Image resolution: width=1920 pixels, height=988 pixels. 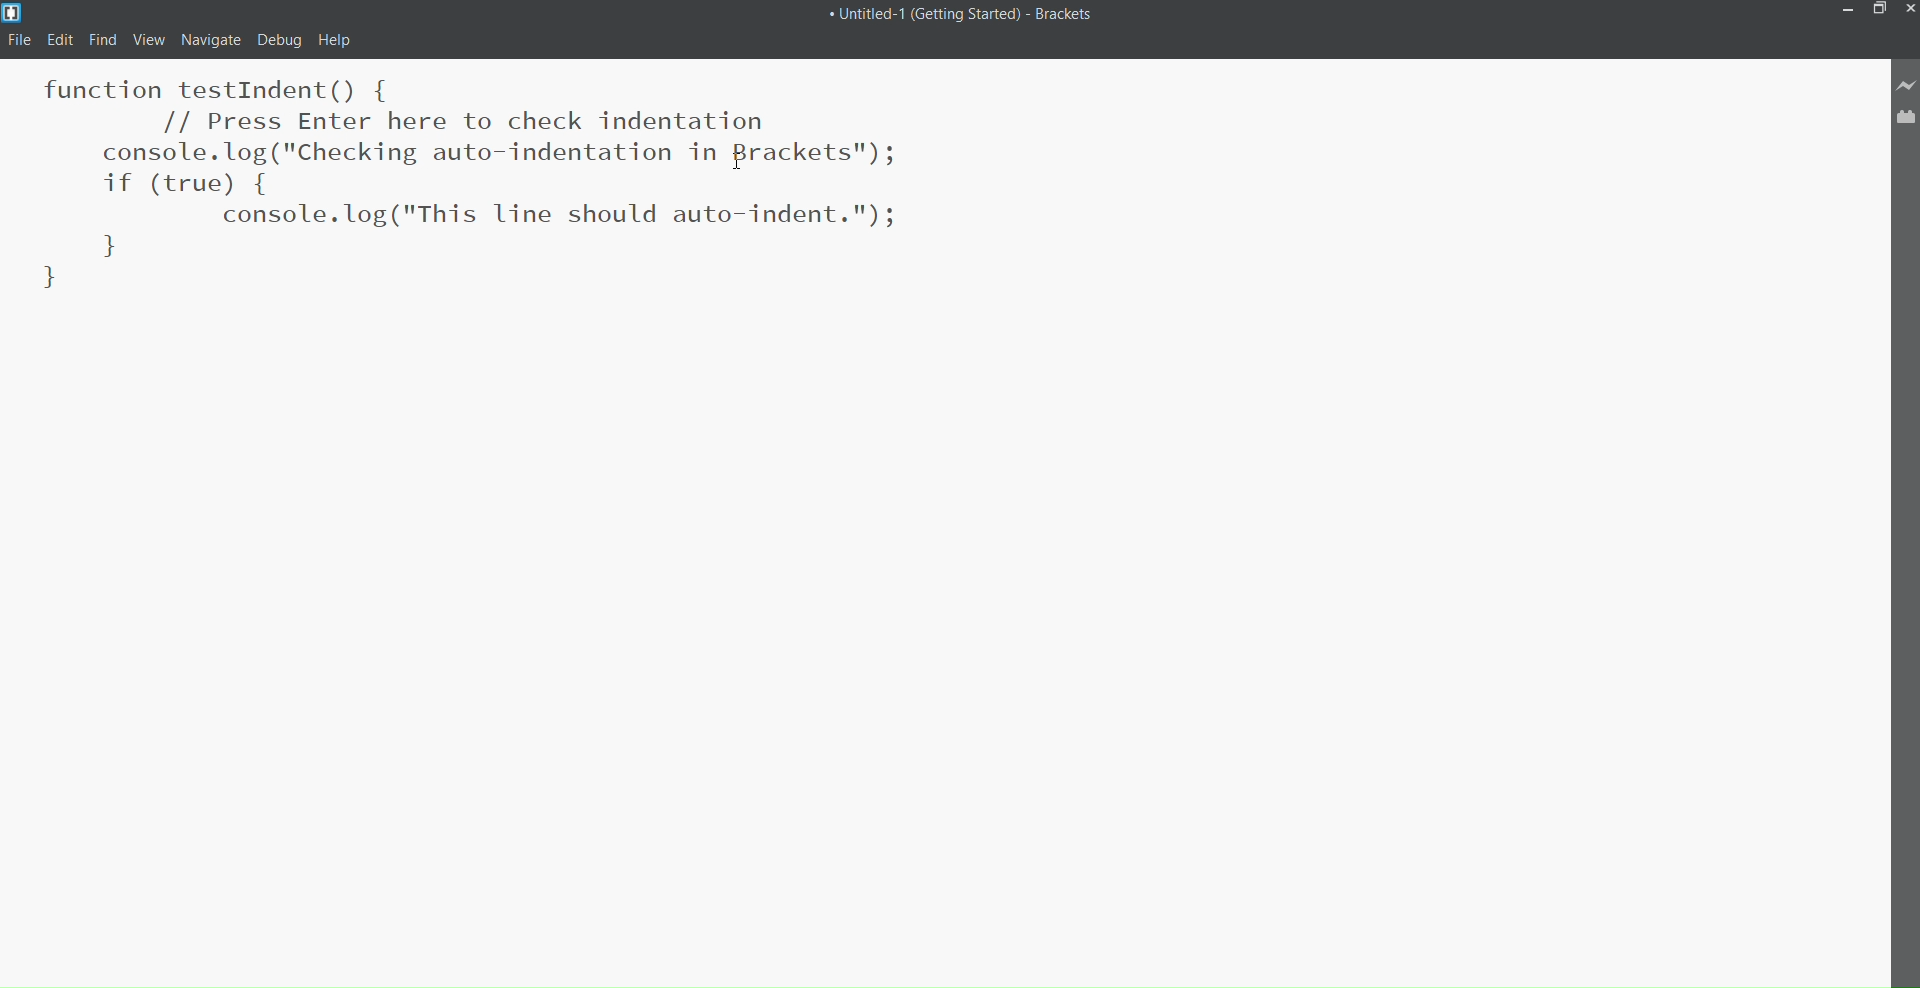 I want to click on Extension Manager, so click(x=1907, y=116).